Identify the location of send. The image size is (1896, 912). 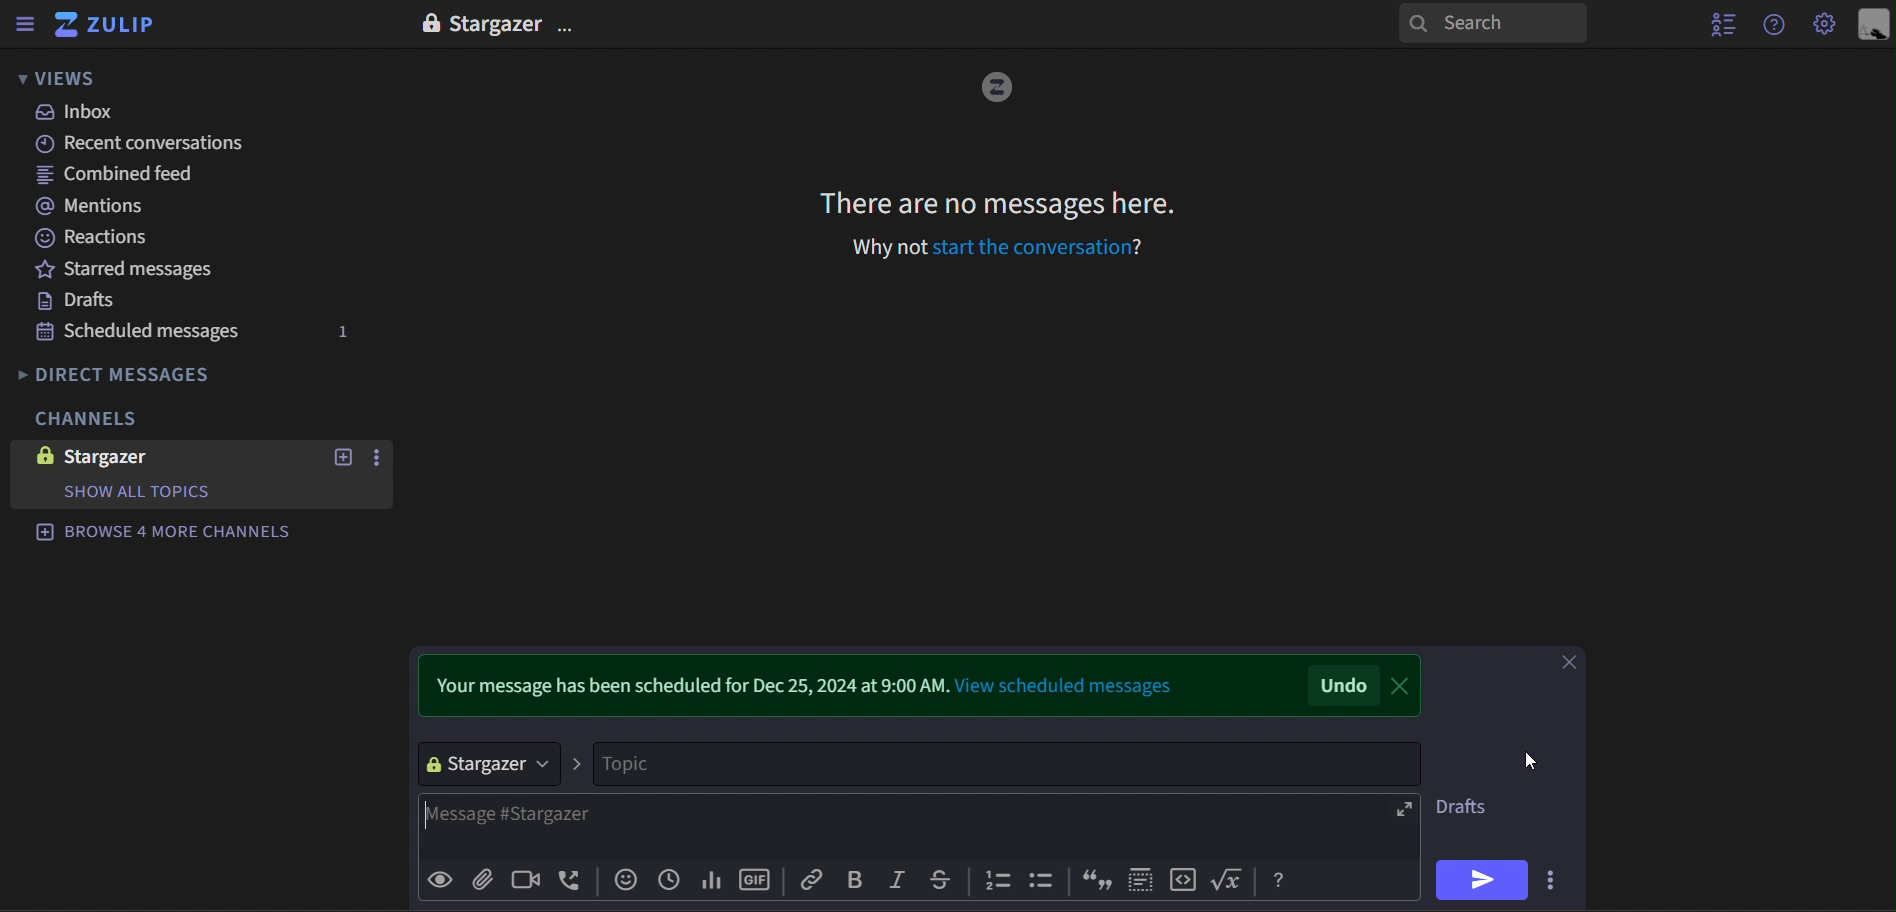
(1484, 880).